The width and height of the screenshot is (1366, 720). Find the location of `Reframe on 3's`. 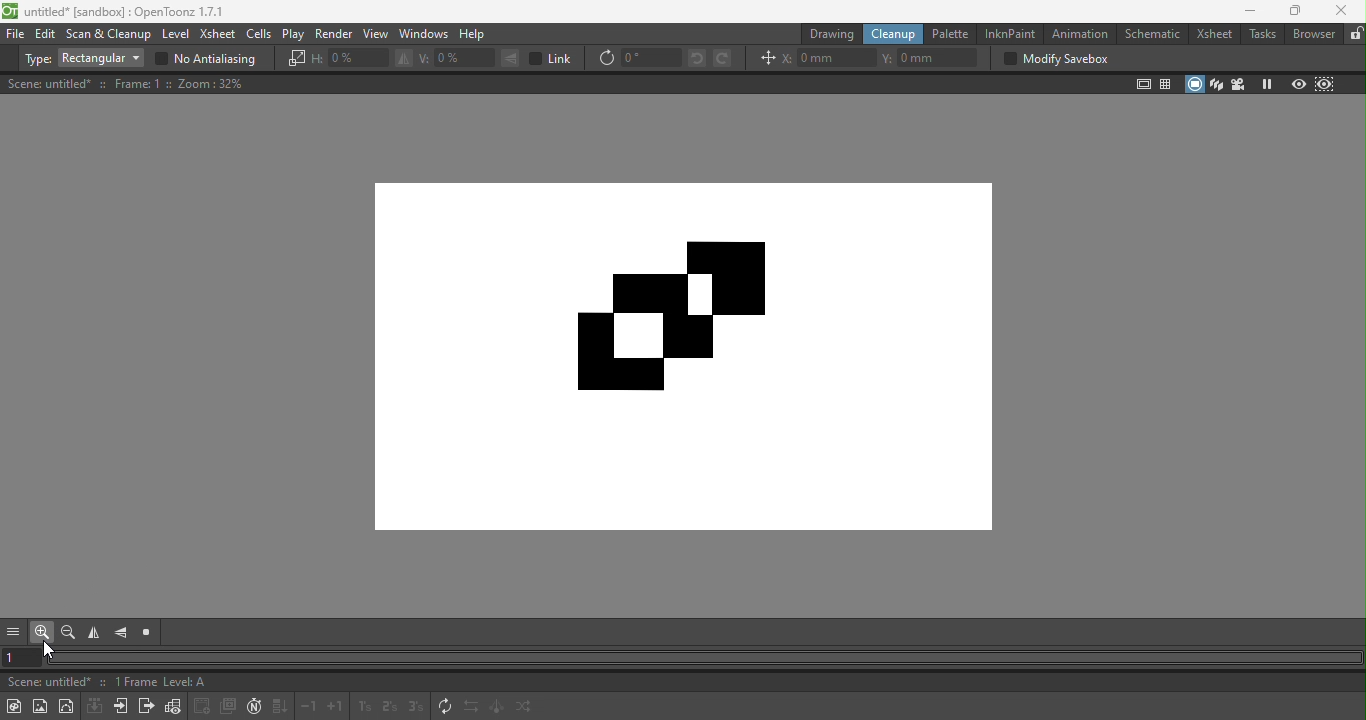

Reframe on 3's is located at coordinates (415, 705).